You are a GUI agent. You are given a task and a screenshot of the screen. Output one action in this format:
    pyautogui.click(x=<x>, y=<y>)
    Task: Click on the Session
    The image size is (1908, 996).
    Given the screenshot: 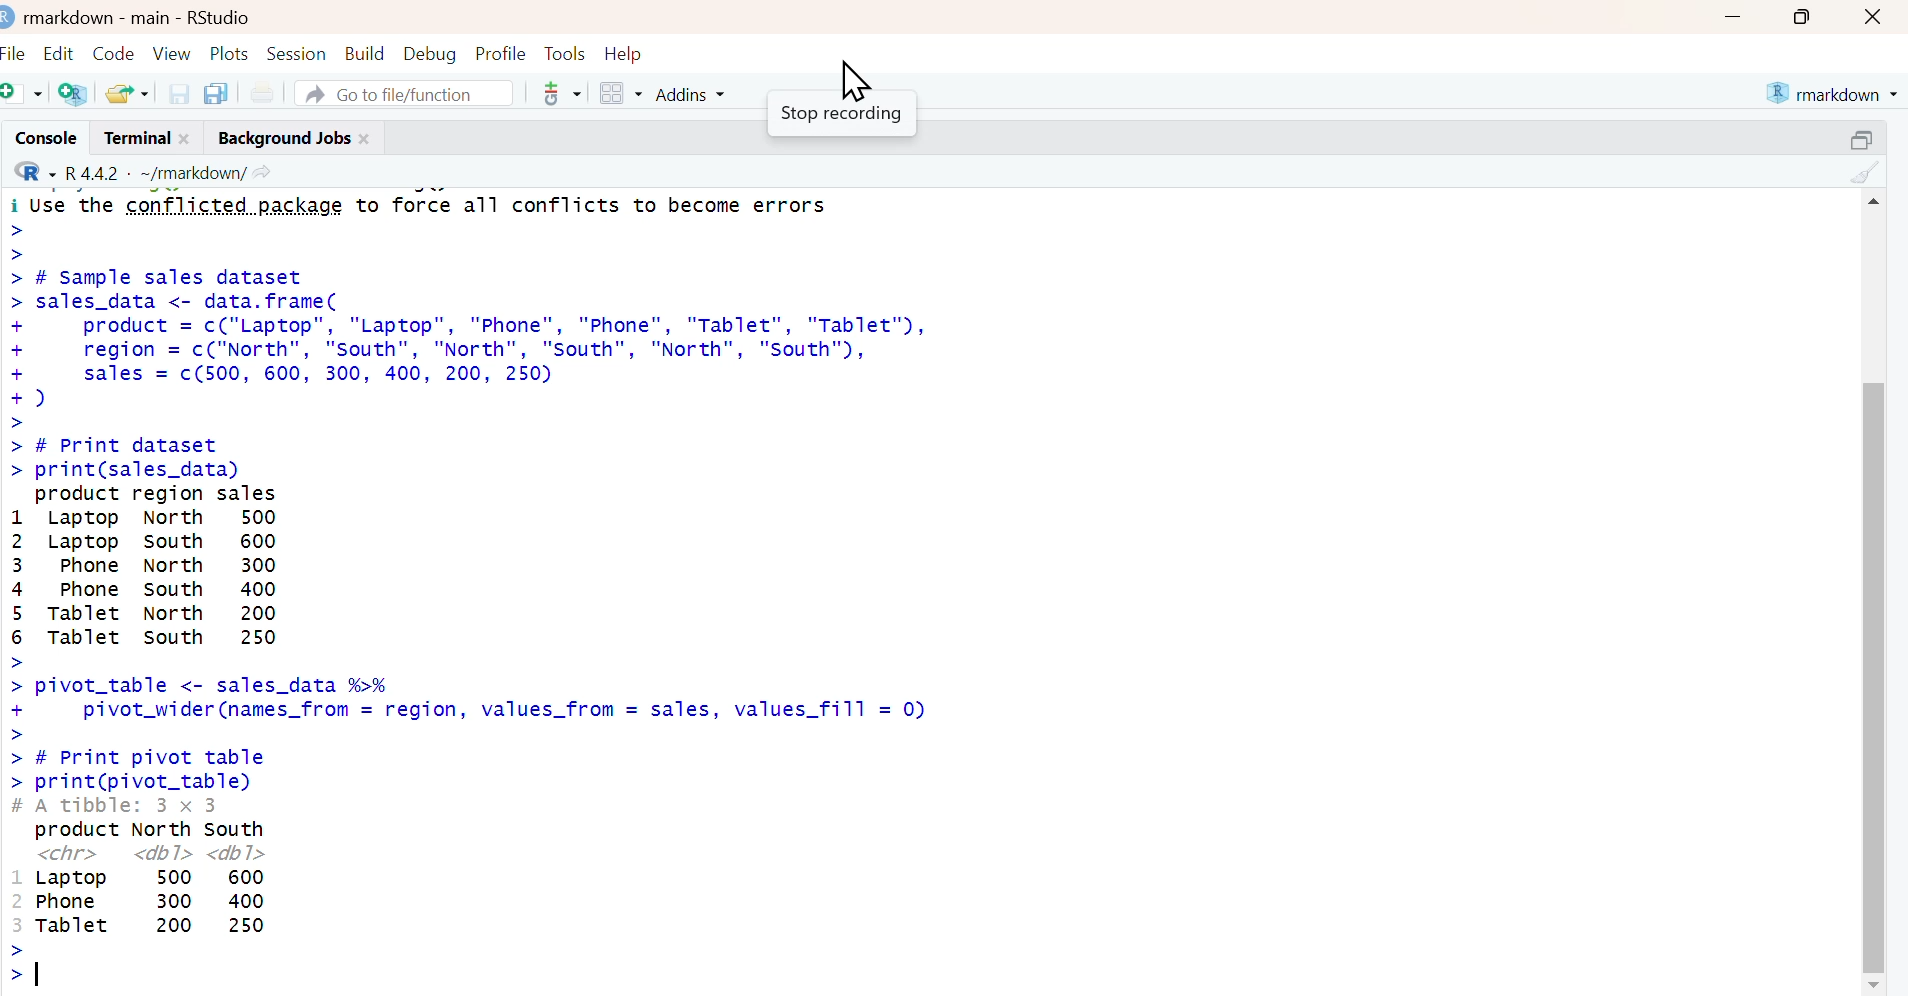 What is the action you would take?
    pyautogui.click(x=298, y=51)
    